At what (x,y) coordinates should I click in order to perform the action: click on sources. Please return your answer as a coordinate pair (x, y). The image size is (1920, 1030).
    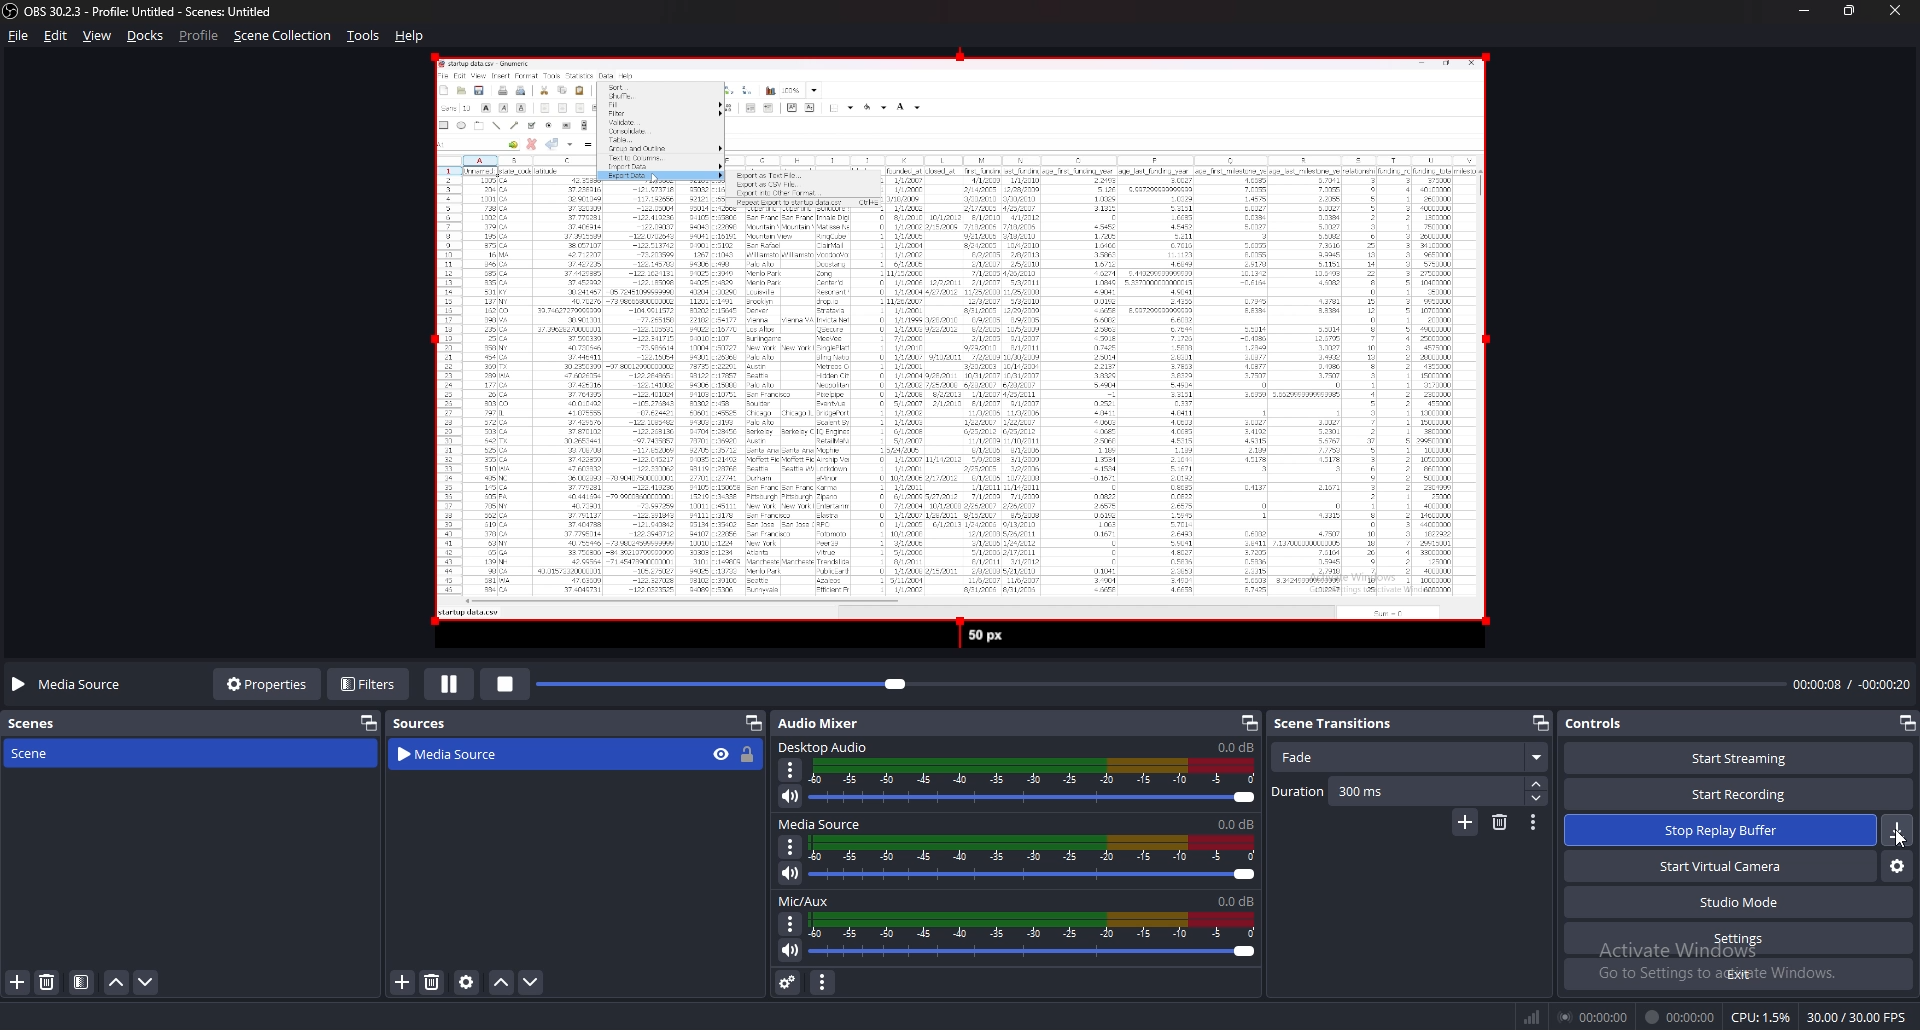
    Looking at the image, I should click on (427, 722).